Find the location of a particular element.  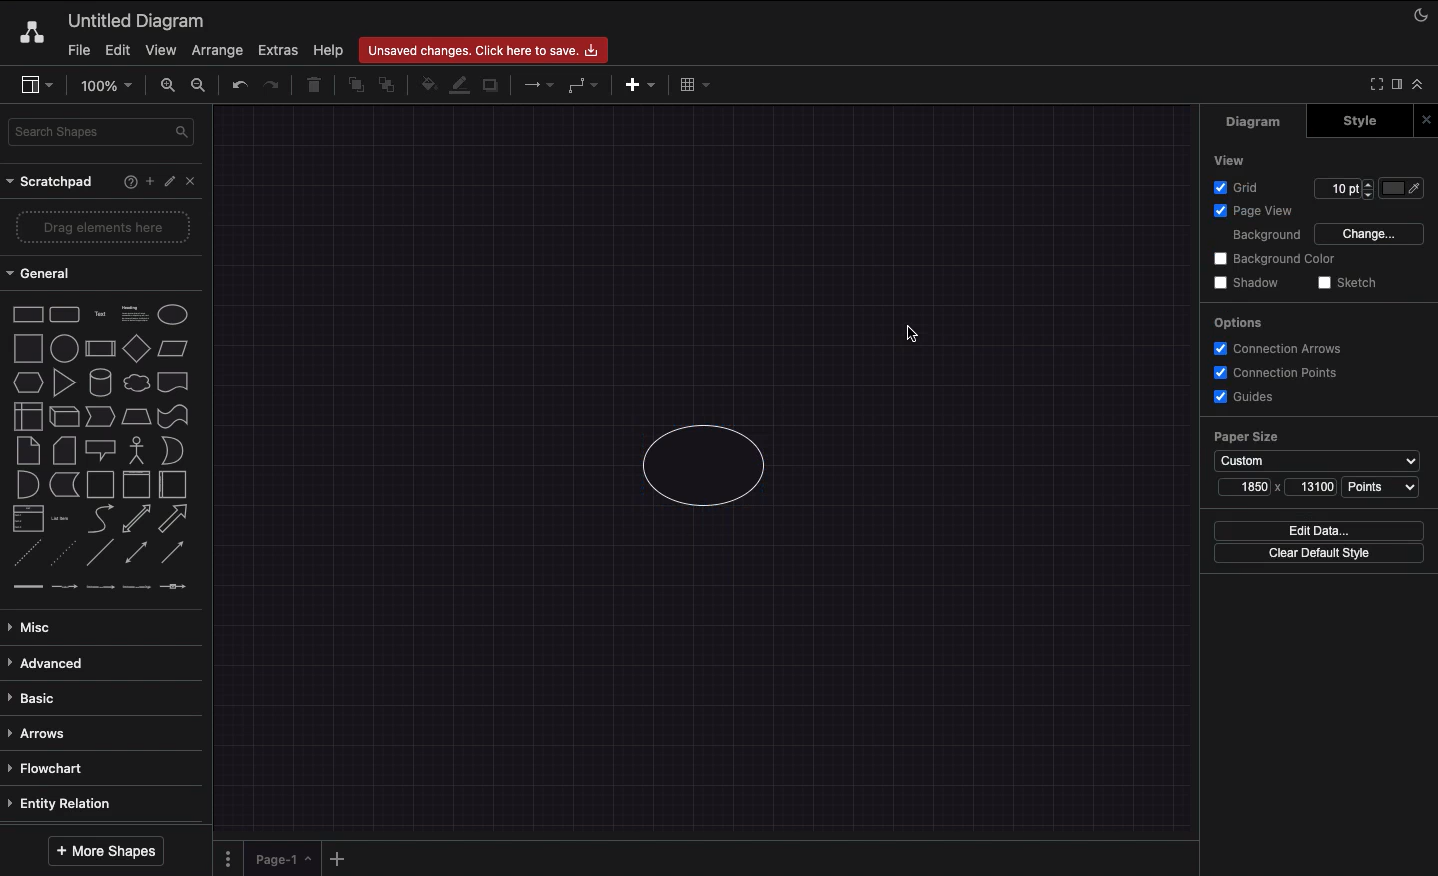

Add new pages is located at coordinates (340, 860).